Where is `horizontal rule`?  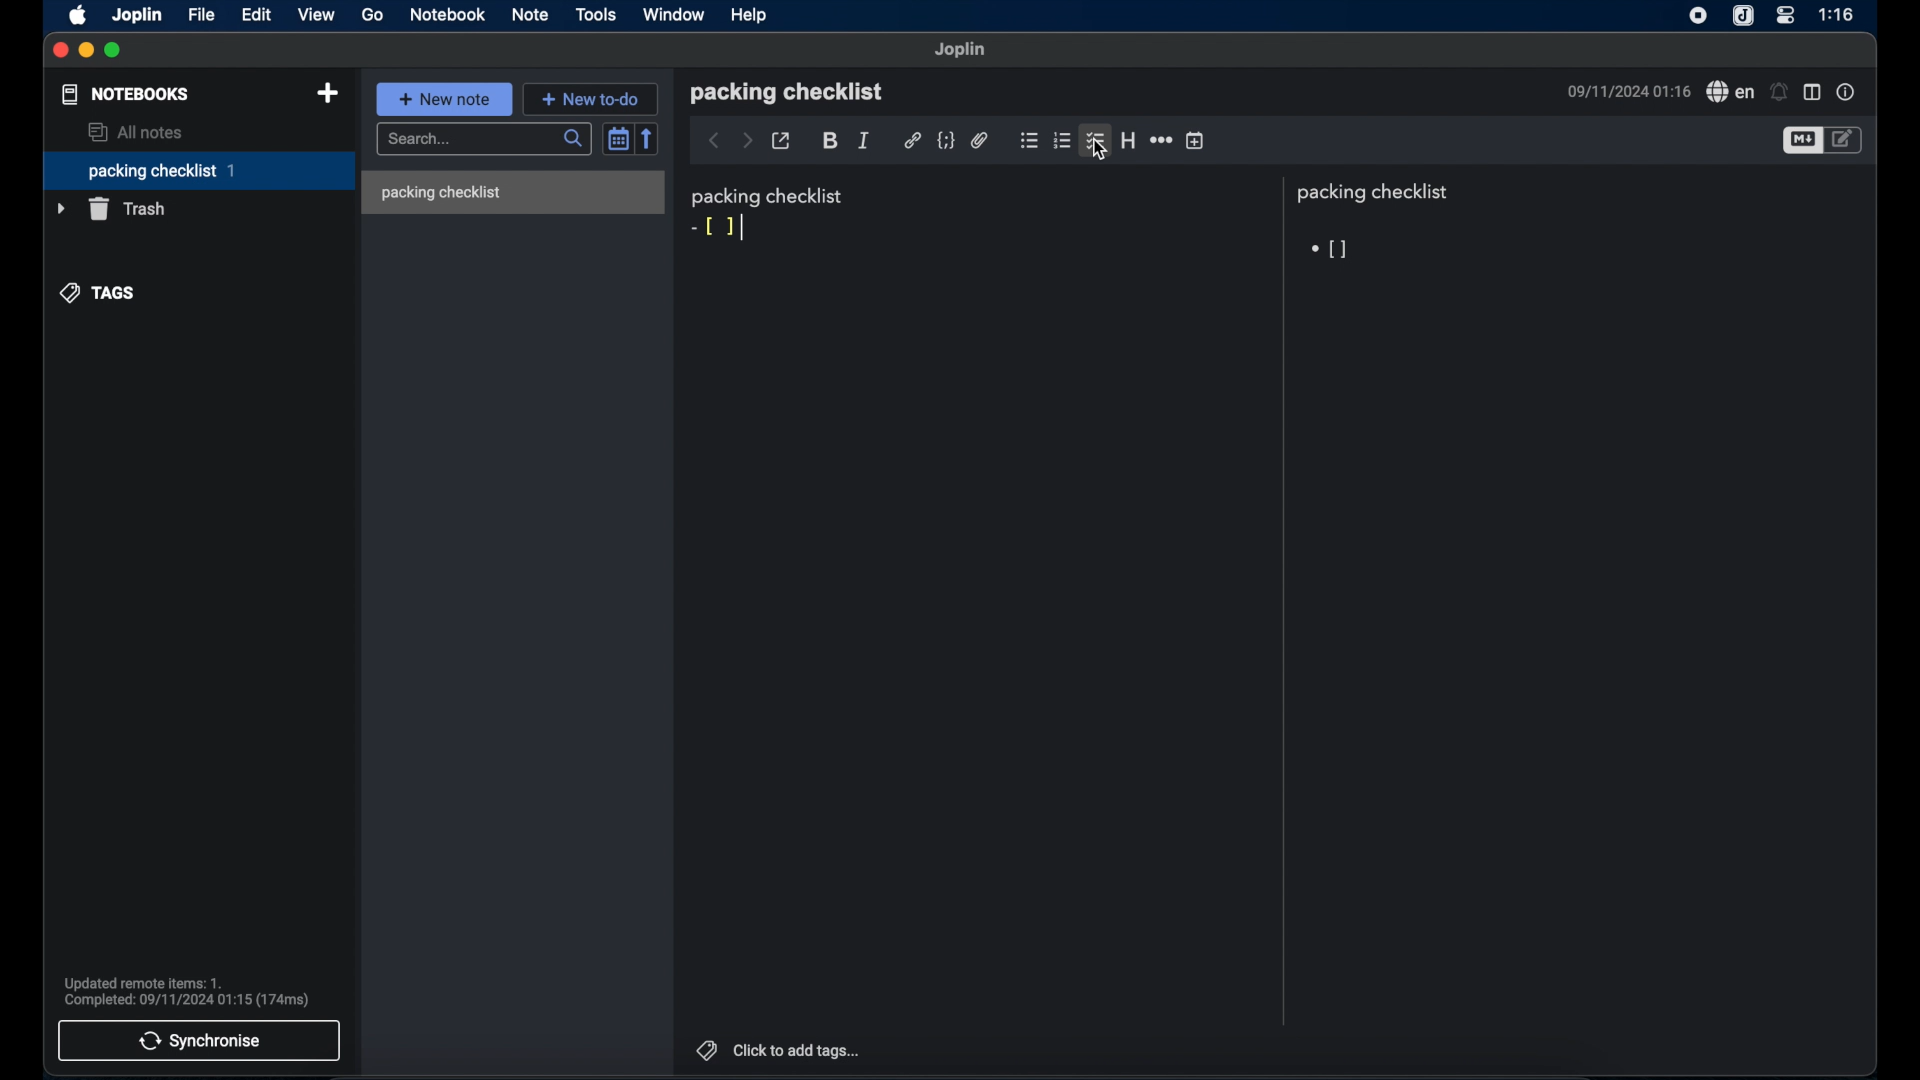 horizontal rule is located at coordinates (1160, 141).